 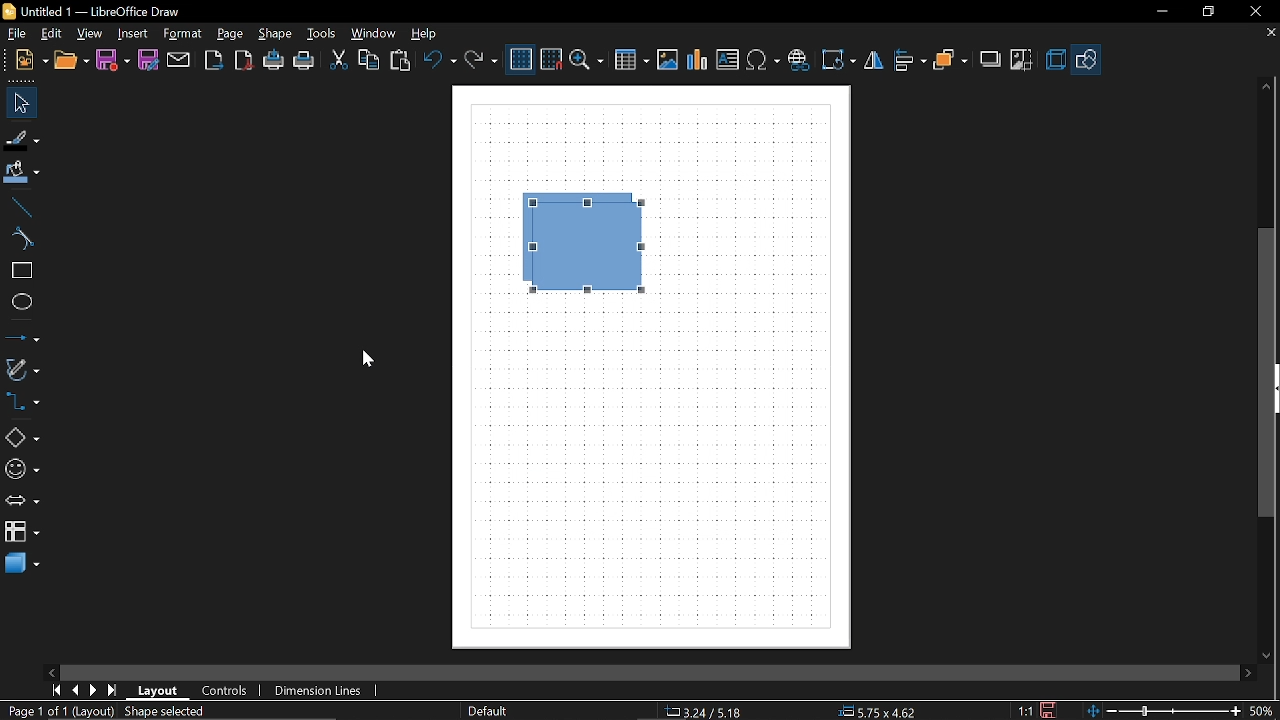 I want to click on grid, so click(x=521, y=60).